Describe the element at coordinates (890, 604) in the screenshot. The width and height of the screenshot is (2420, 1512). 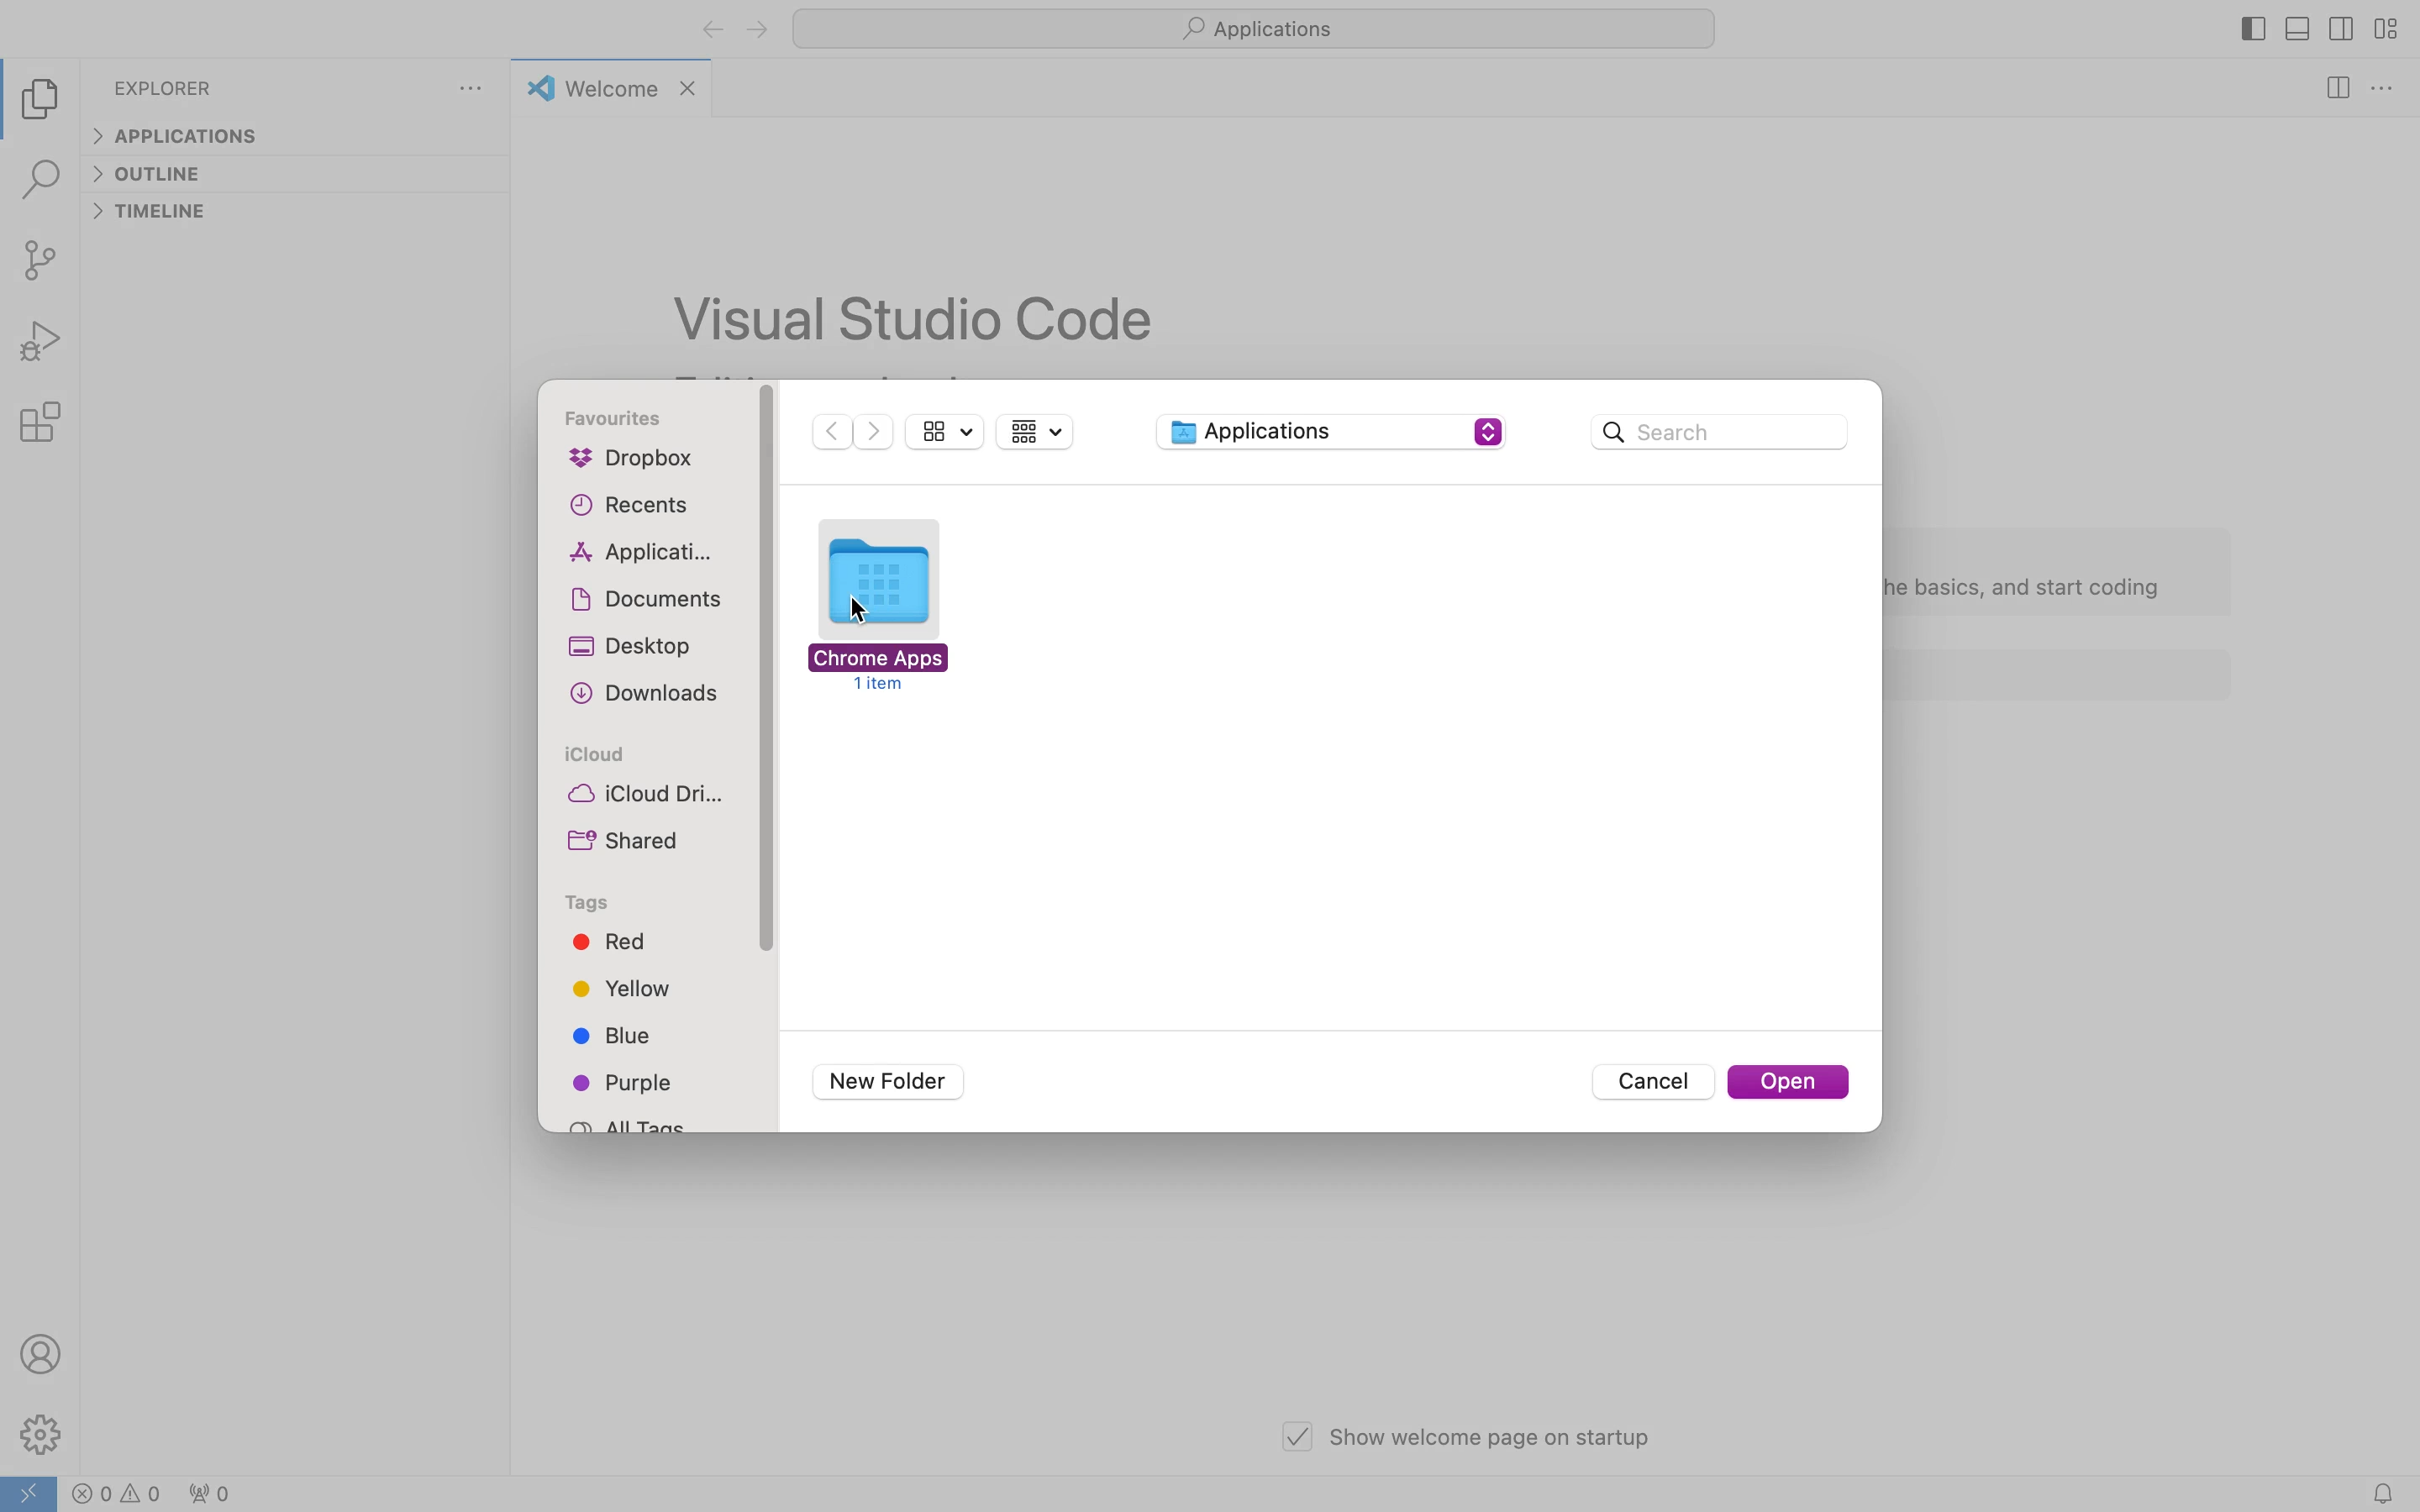
I see `folder to open` at that location.